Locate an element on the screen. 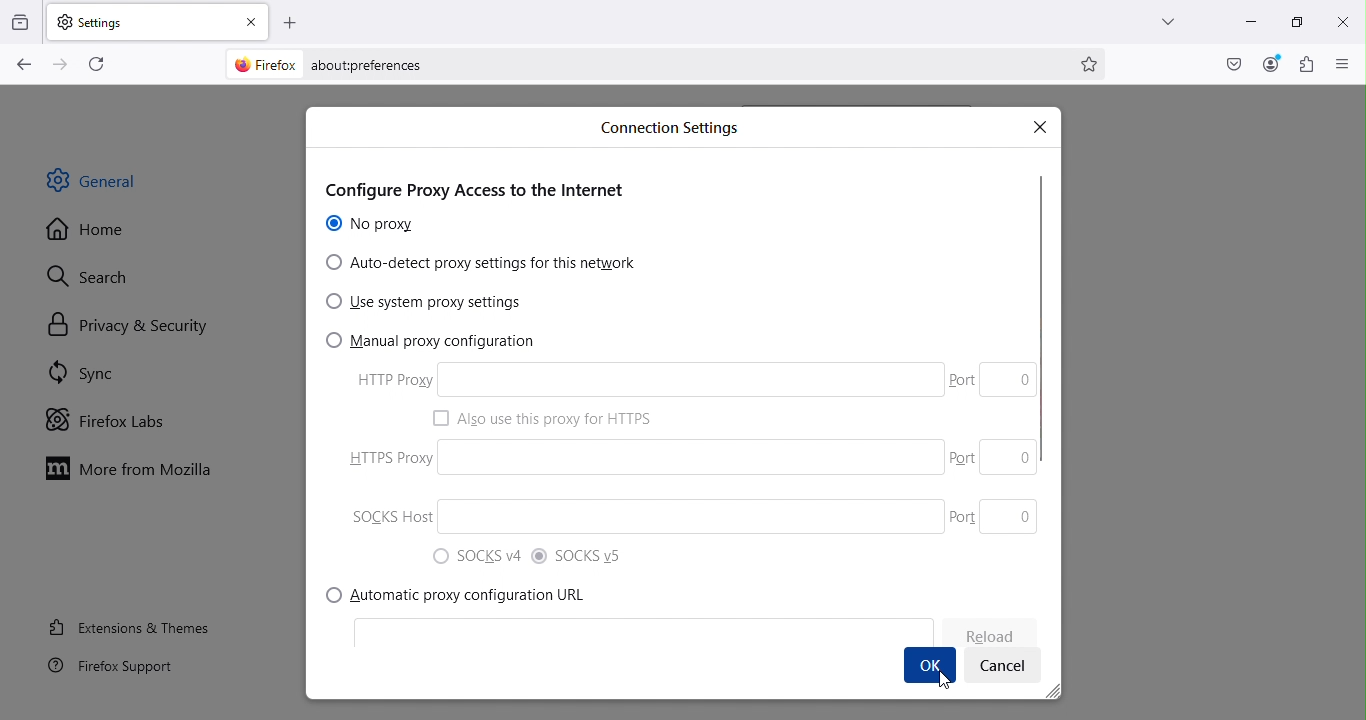 Image resolution: width=1366 pixels, height=720 pixels. Sync is located at coordinates (111, 376).